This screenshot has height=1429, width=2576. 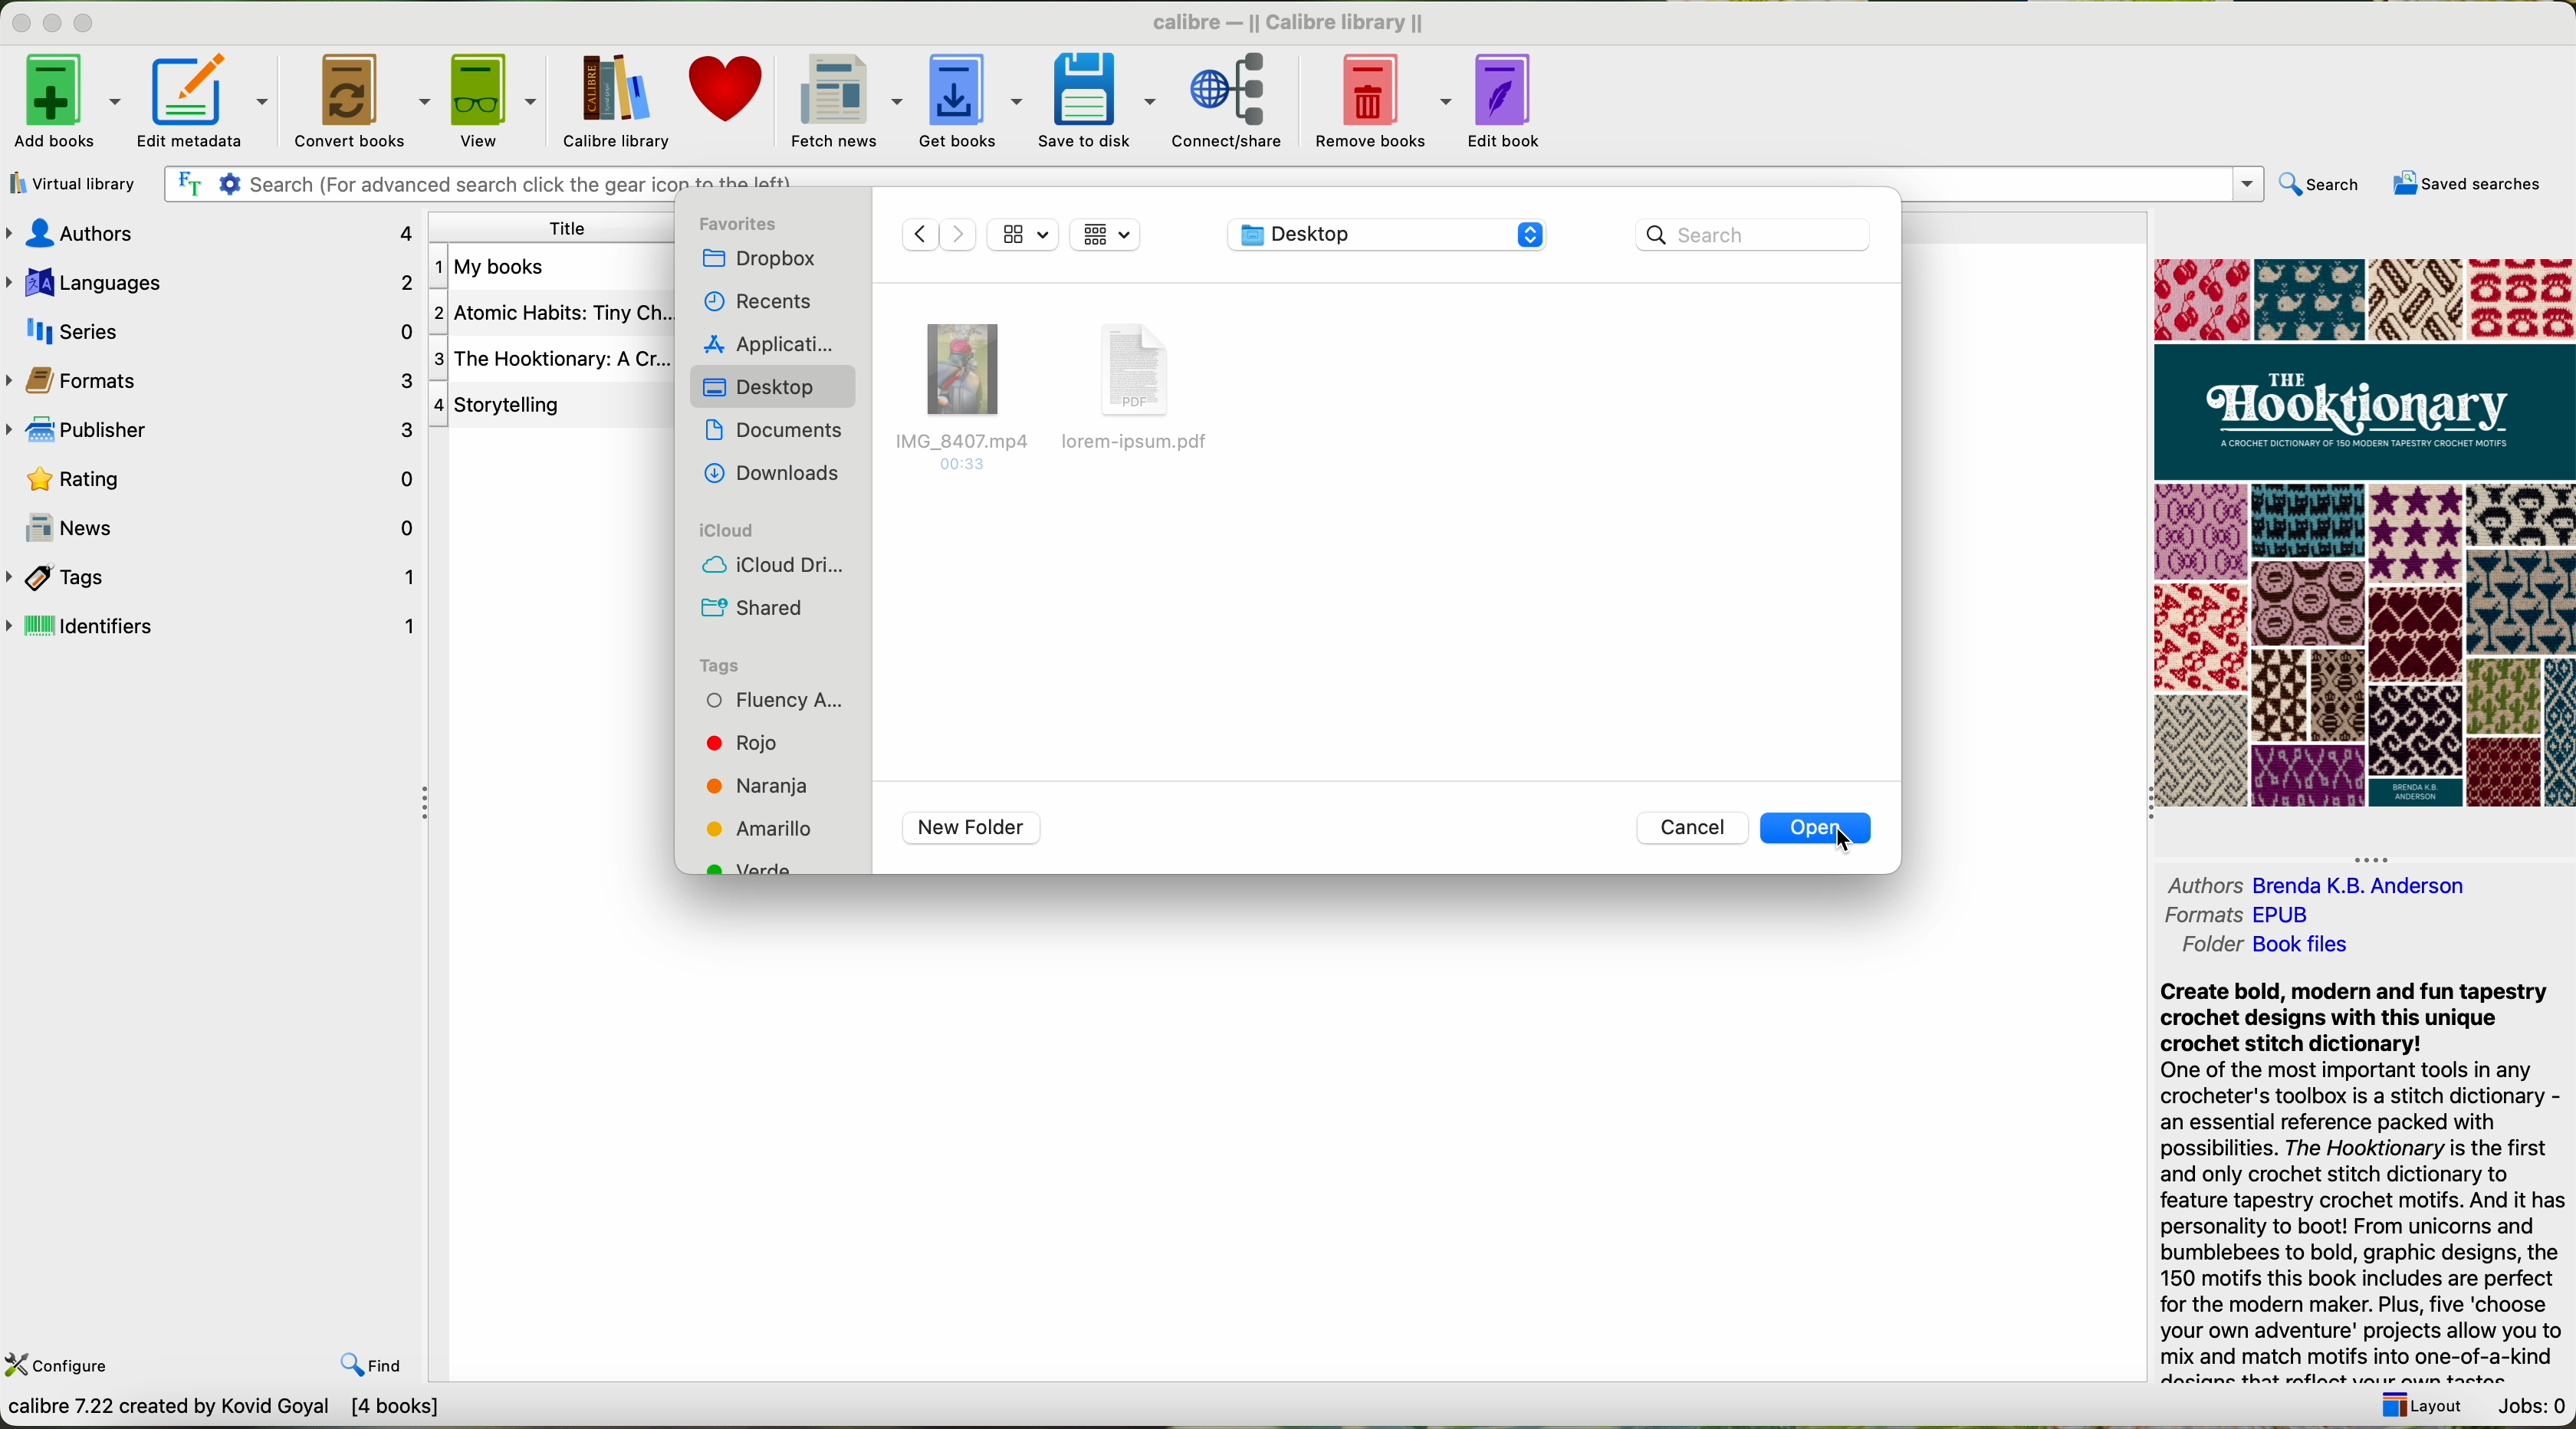 What do you see at coordinates (427, 811) in the screenshot?
I see `collapse` at bounding box center [427, 811].